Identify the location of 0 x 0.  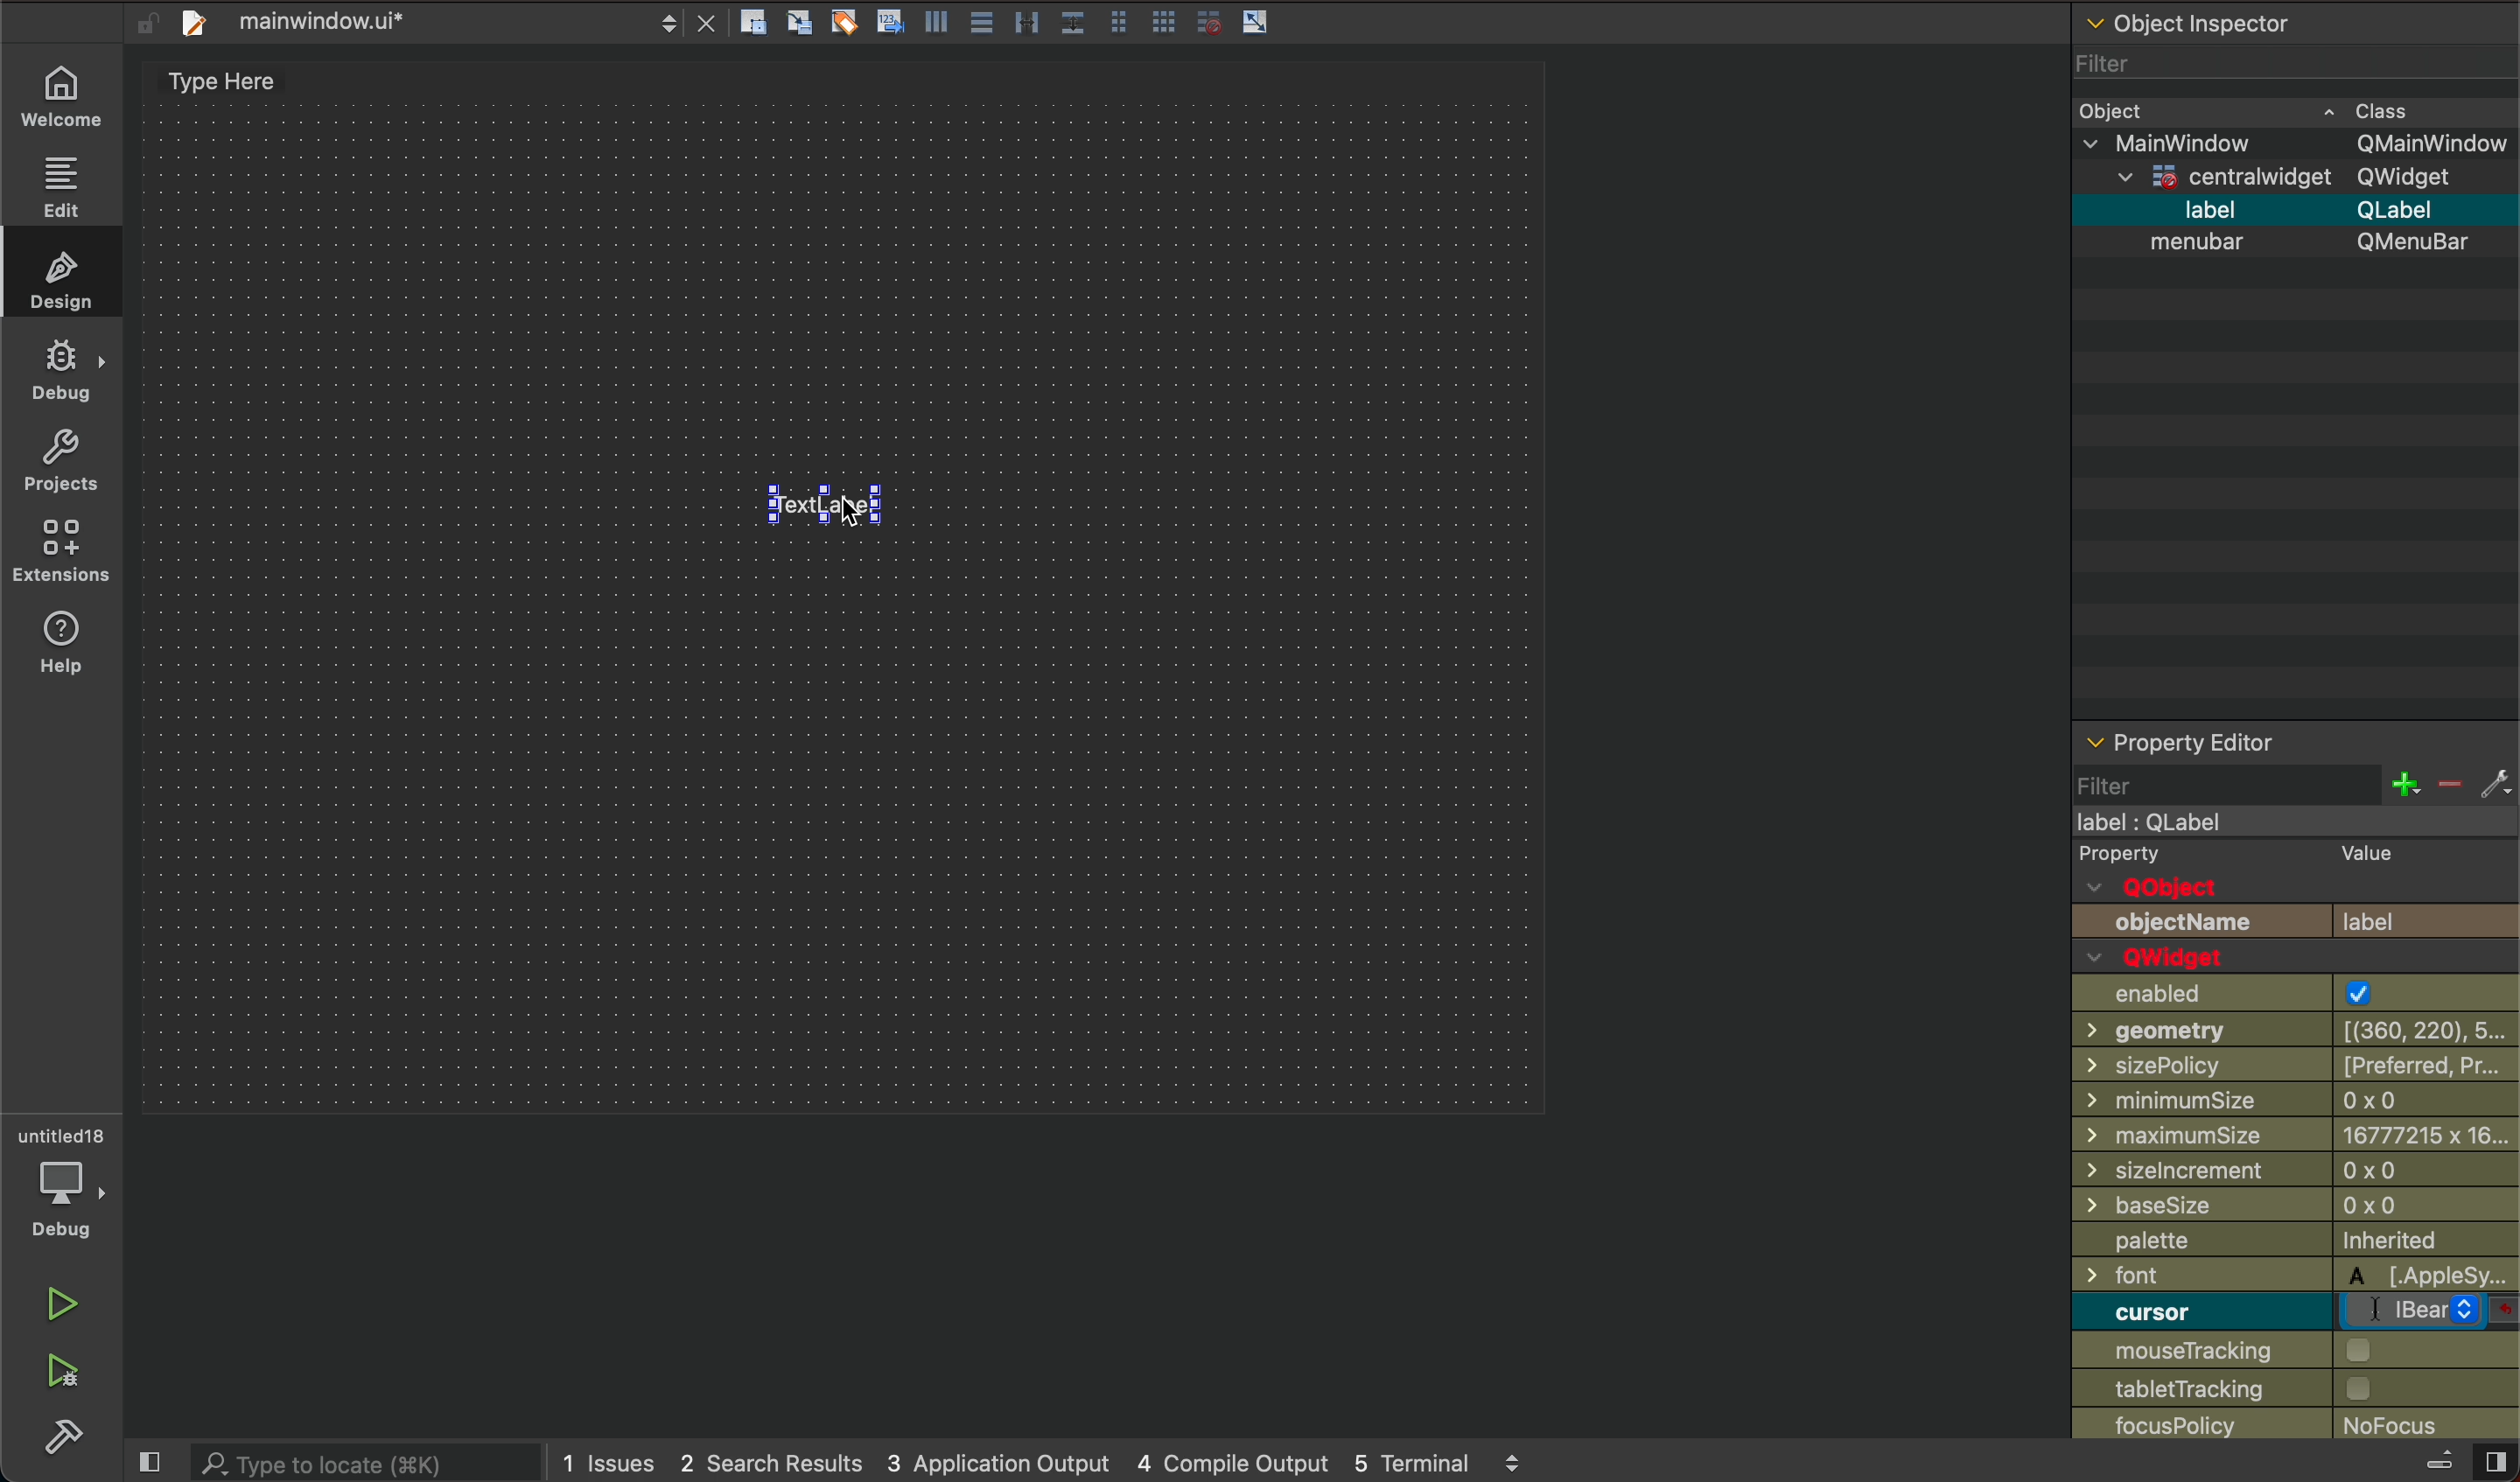
(2414, 1098).